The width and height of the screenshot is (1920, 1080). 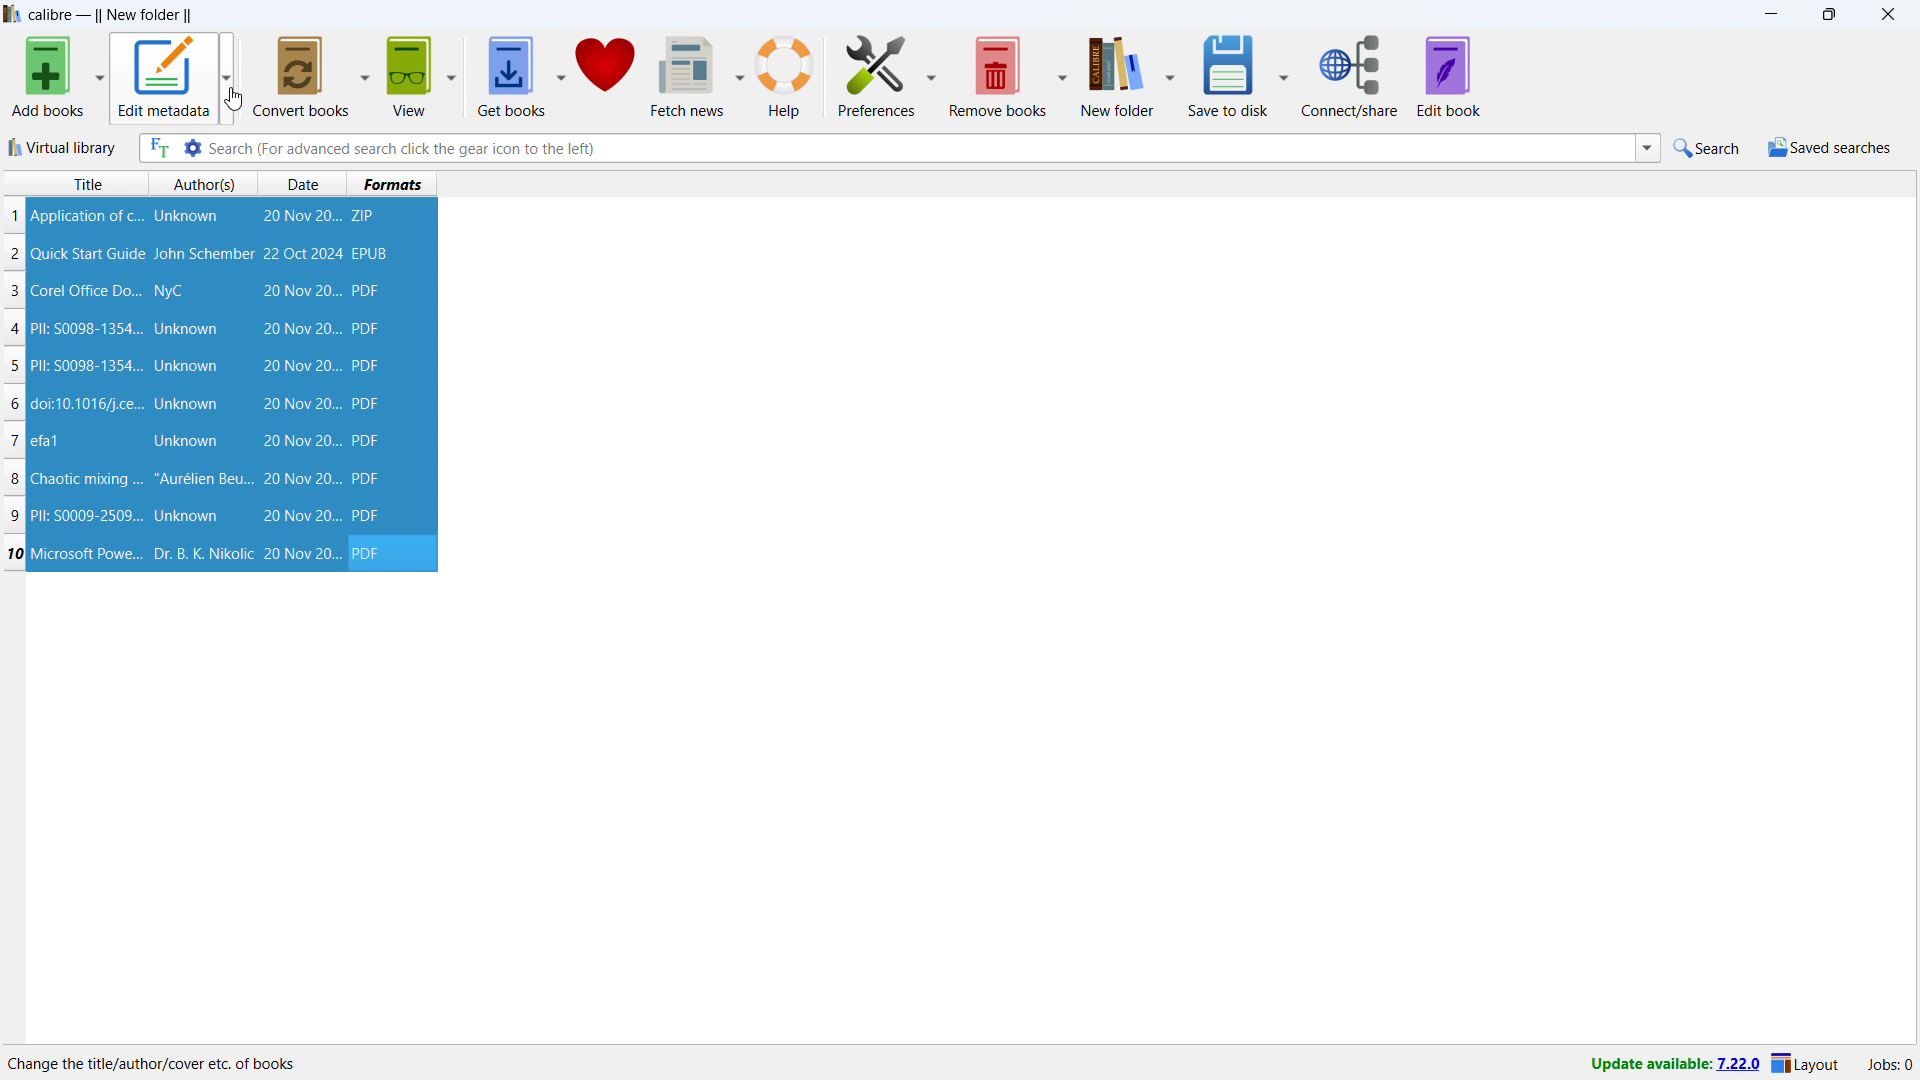 I want to click on Title, so click(x=88, y=184).